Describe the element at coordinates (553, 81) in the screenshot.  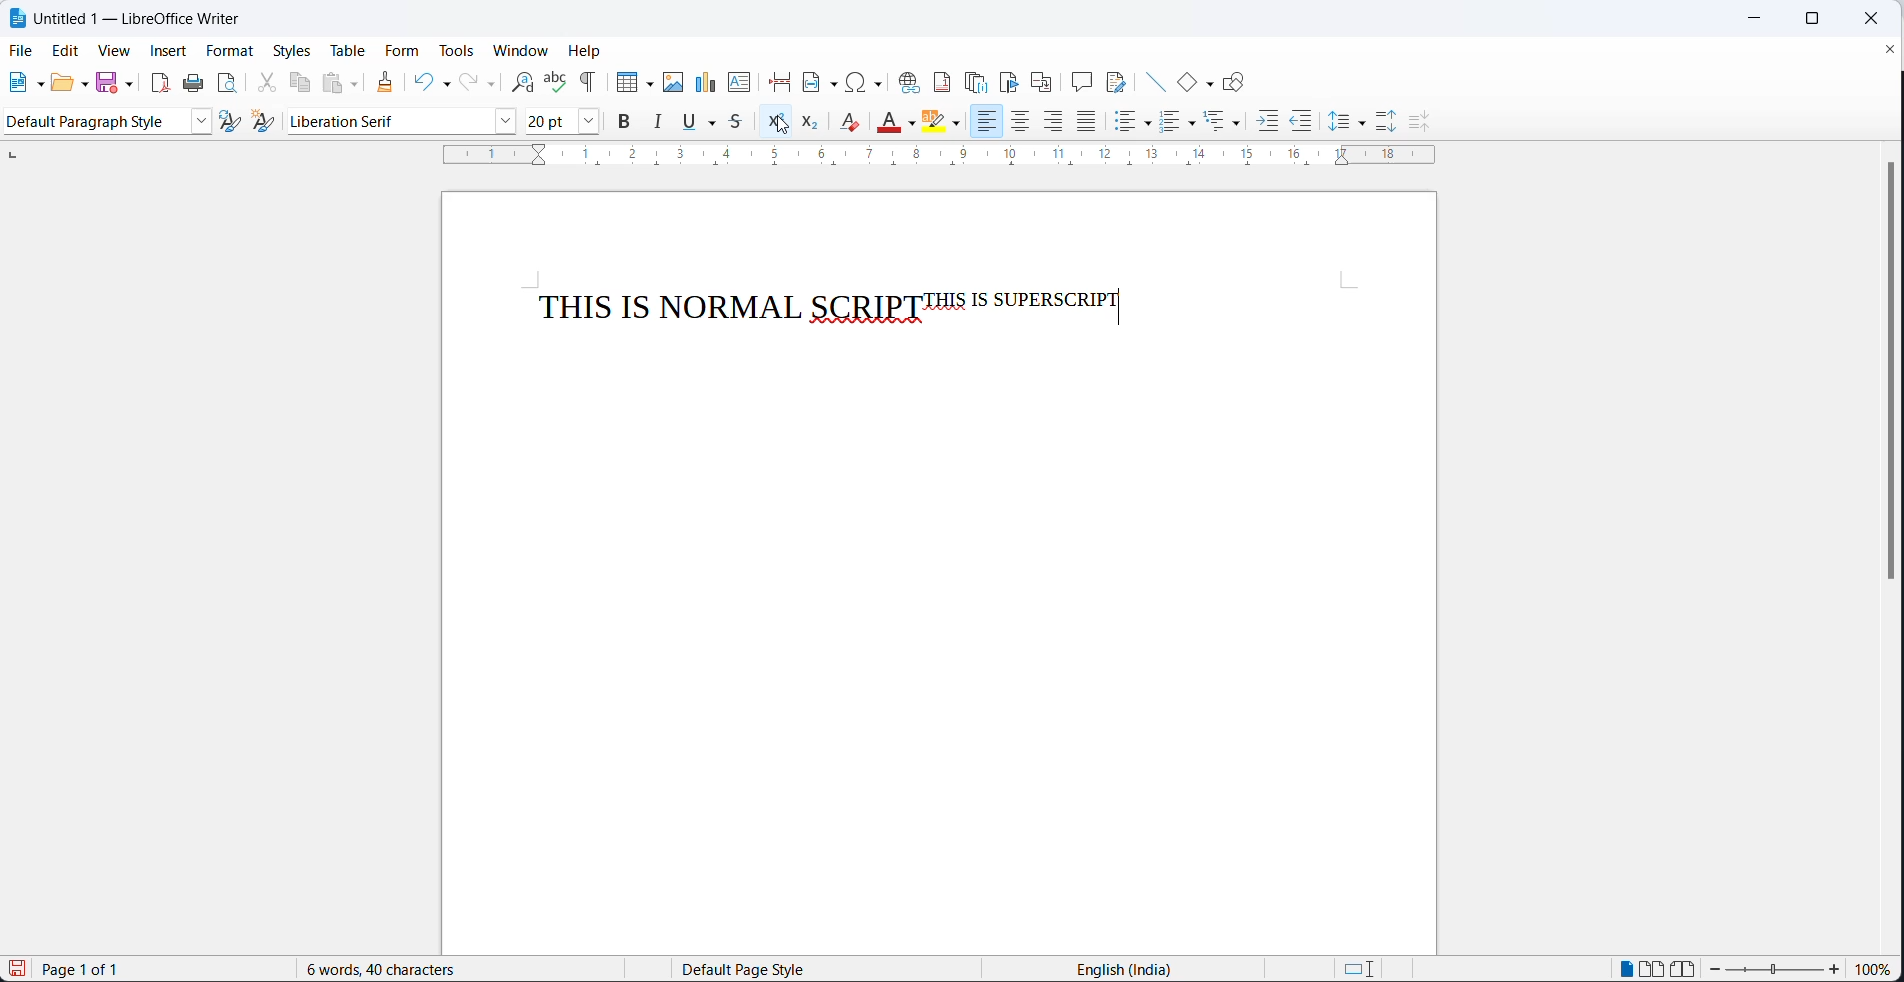
I see `spellings` at that location.